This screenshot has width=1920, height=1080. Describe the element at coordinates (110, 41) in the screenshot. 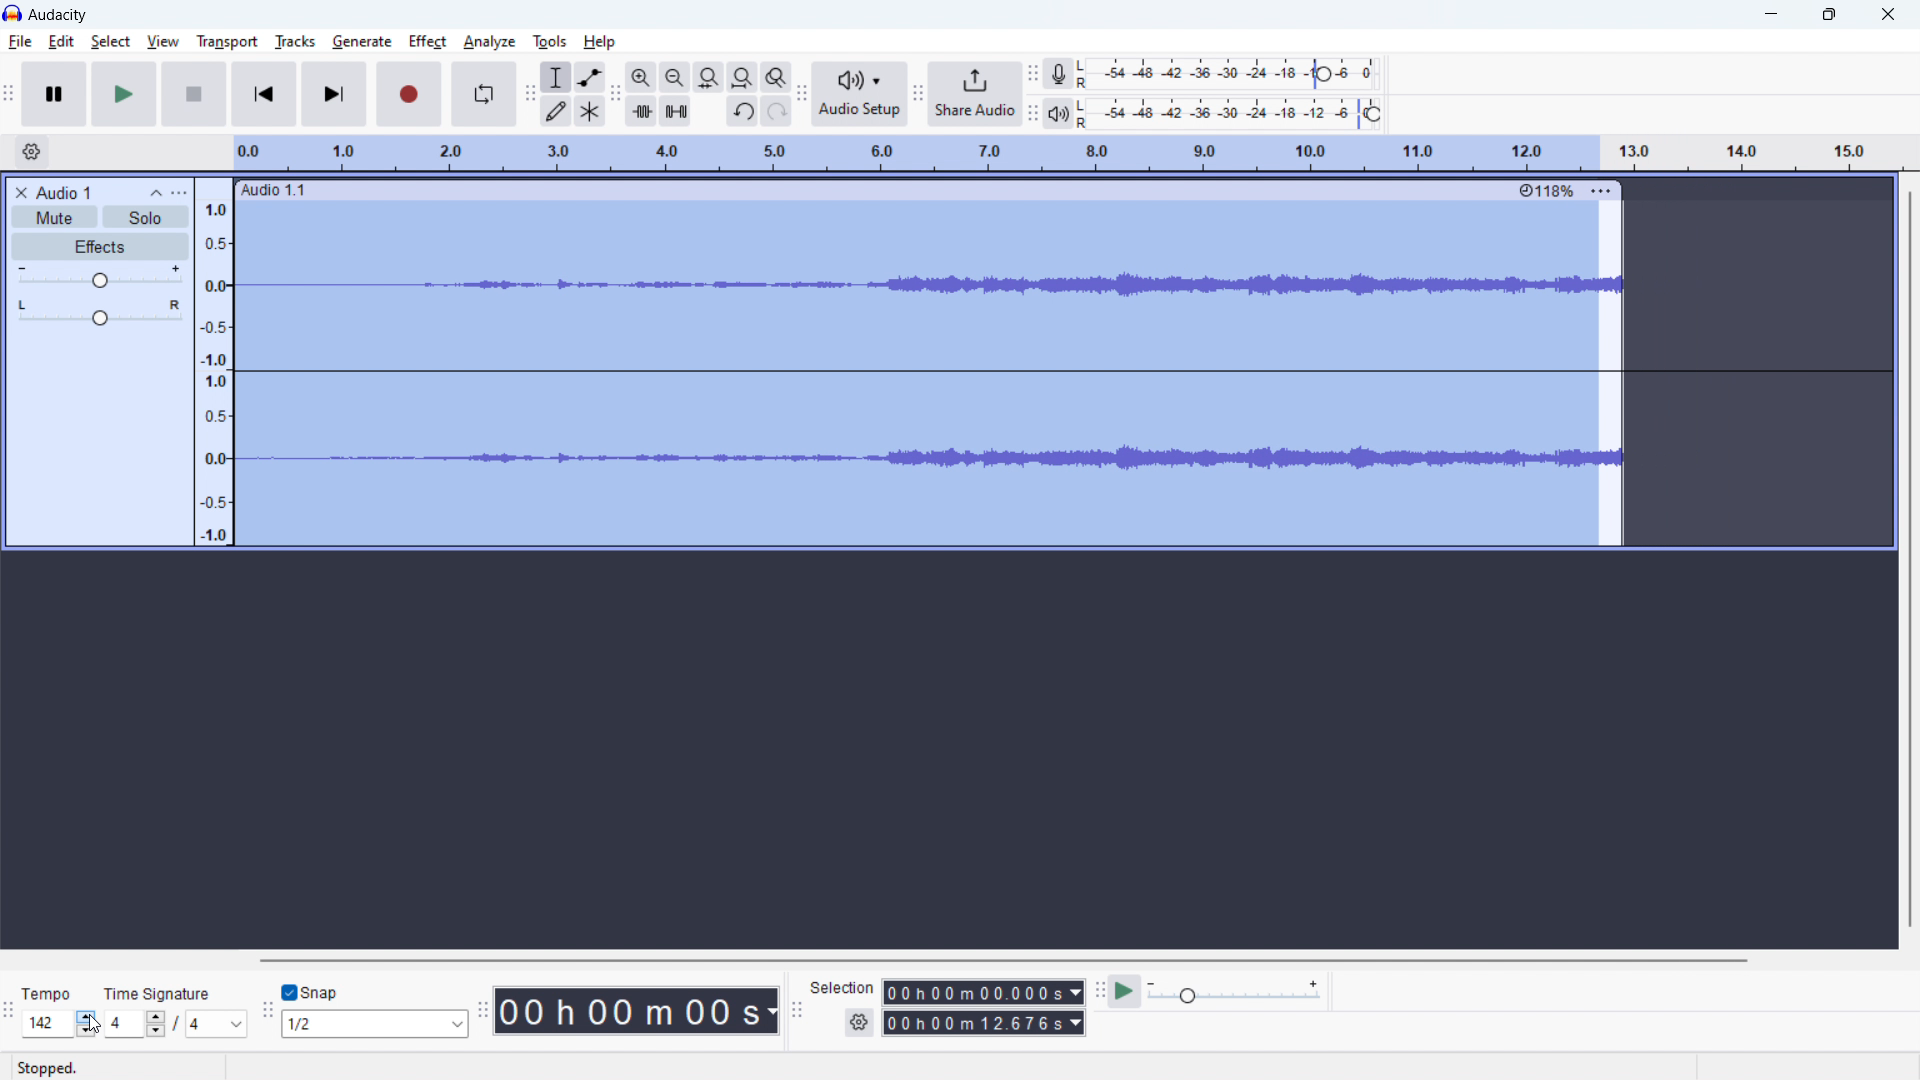

I see `select` at that location.